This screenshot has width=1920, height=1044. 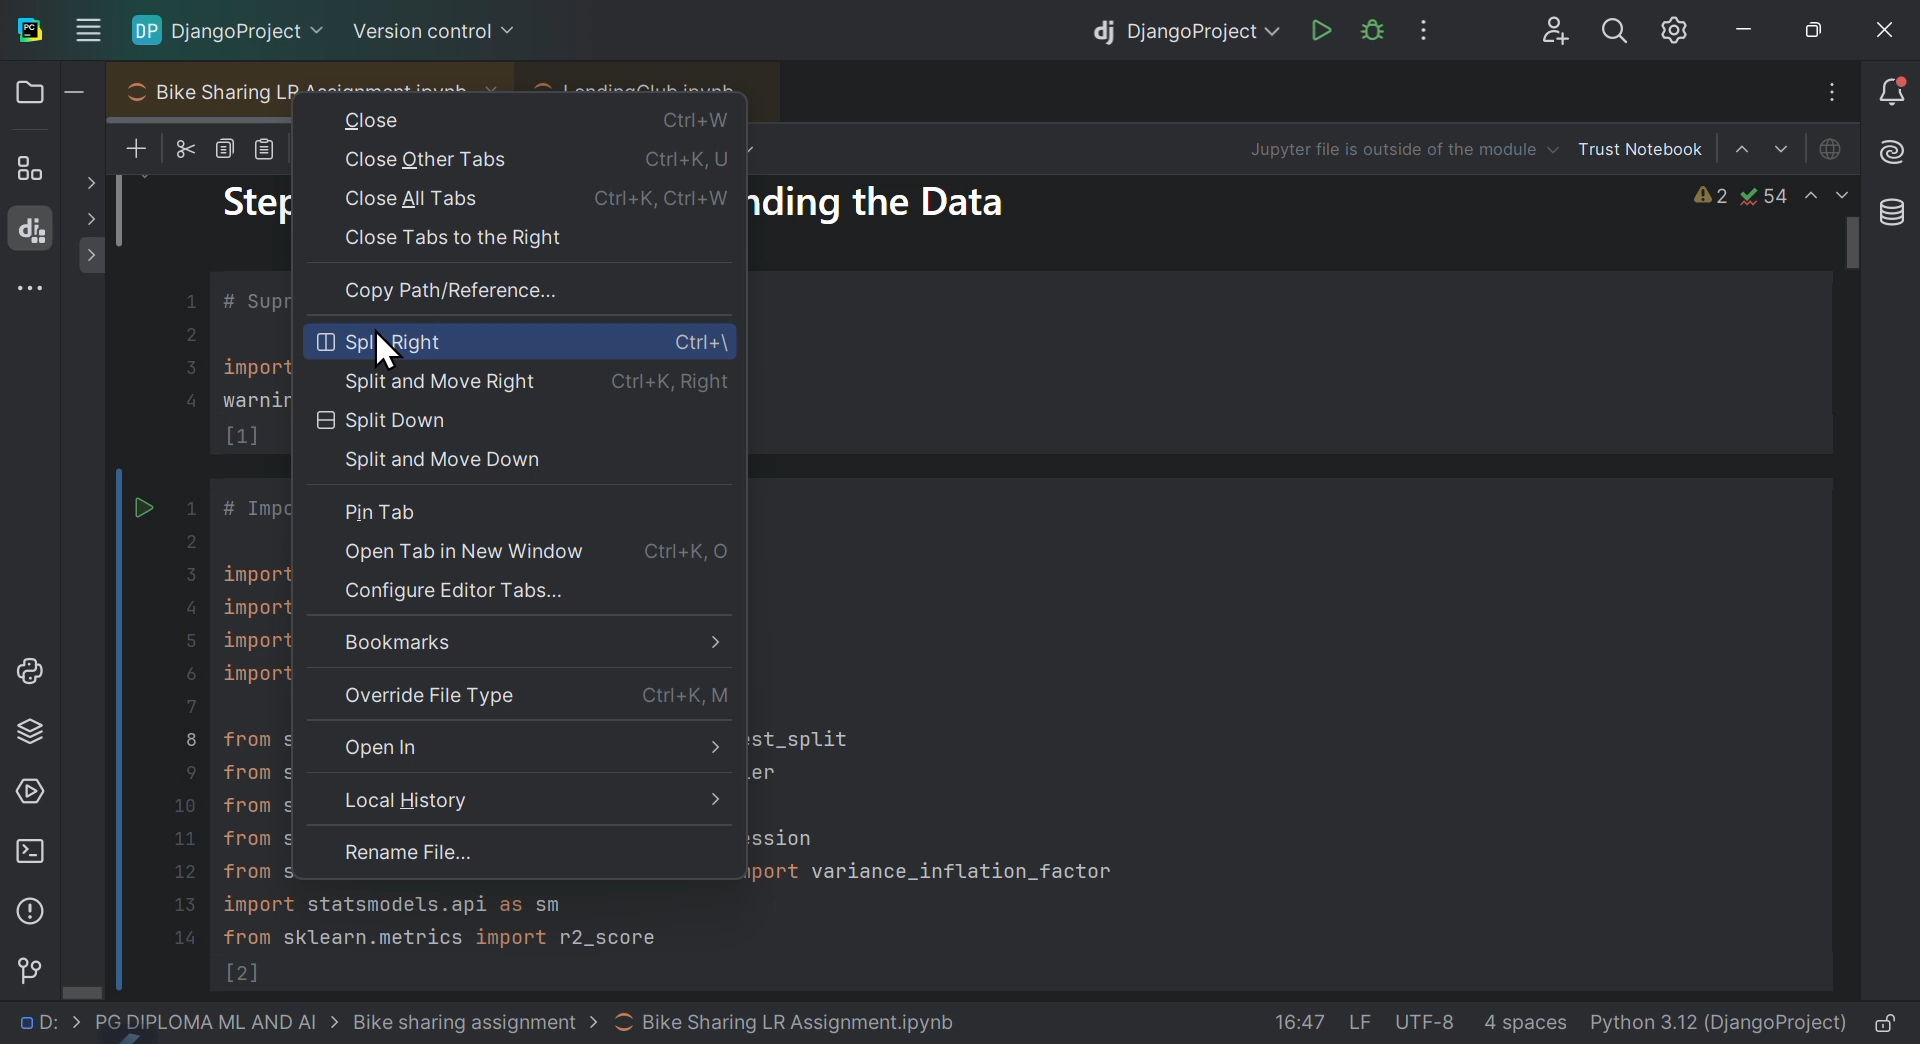 What do you see at coordinates (30, 968) in the screenshot?
I see `Version control` at bounding box center [30, 968].